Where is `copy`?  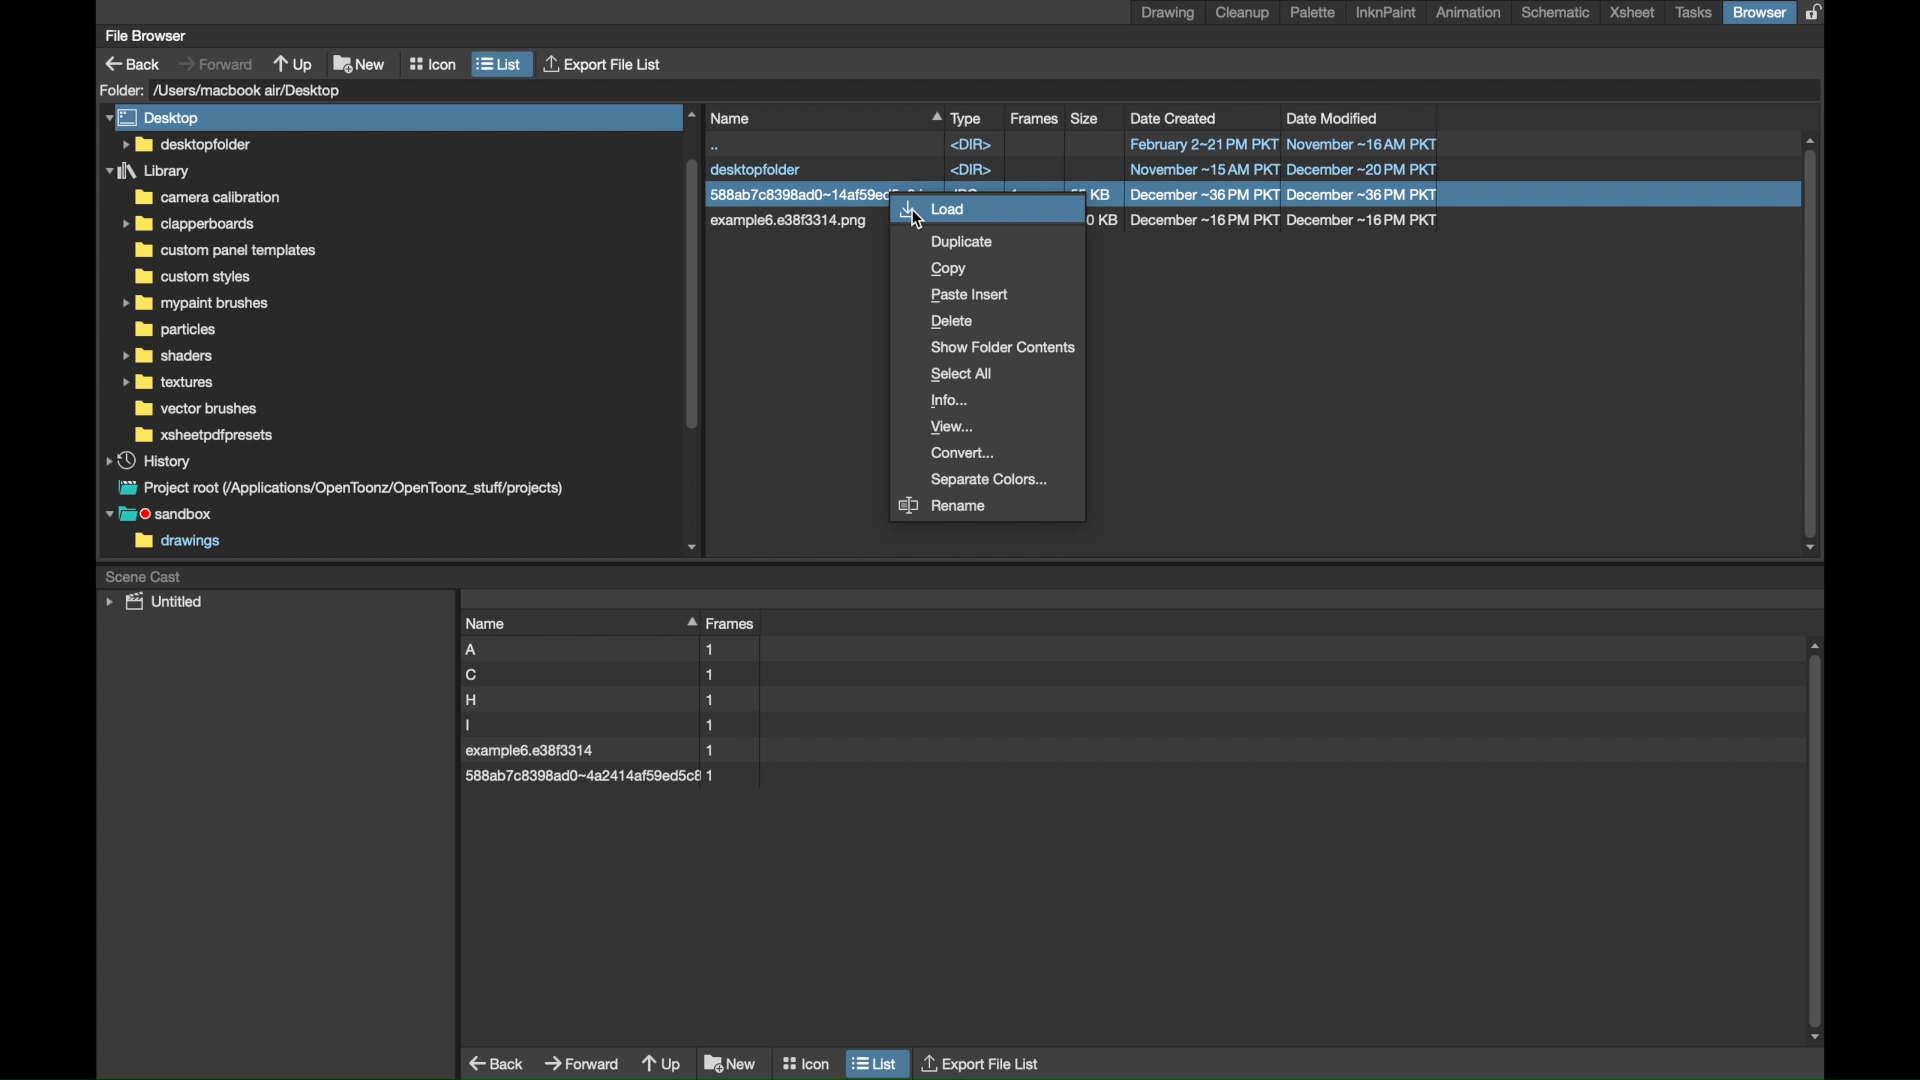
copy is located at coordinates (950, 269).